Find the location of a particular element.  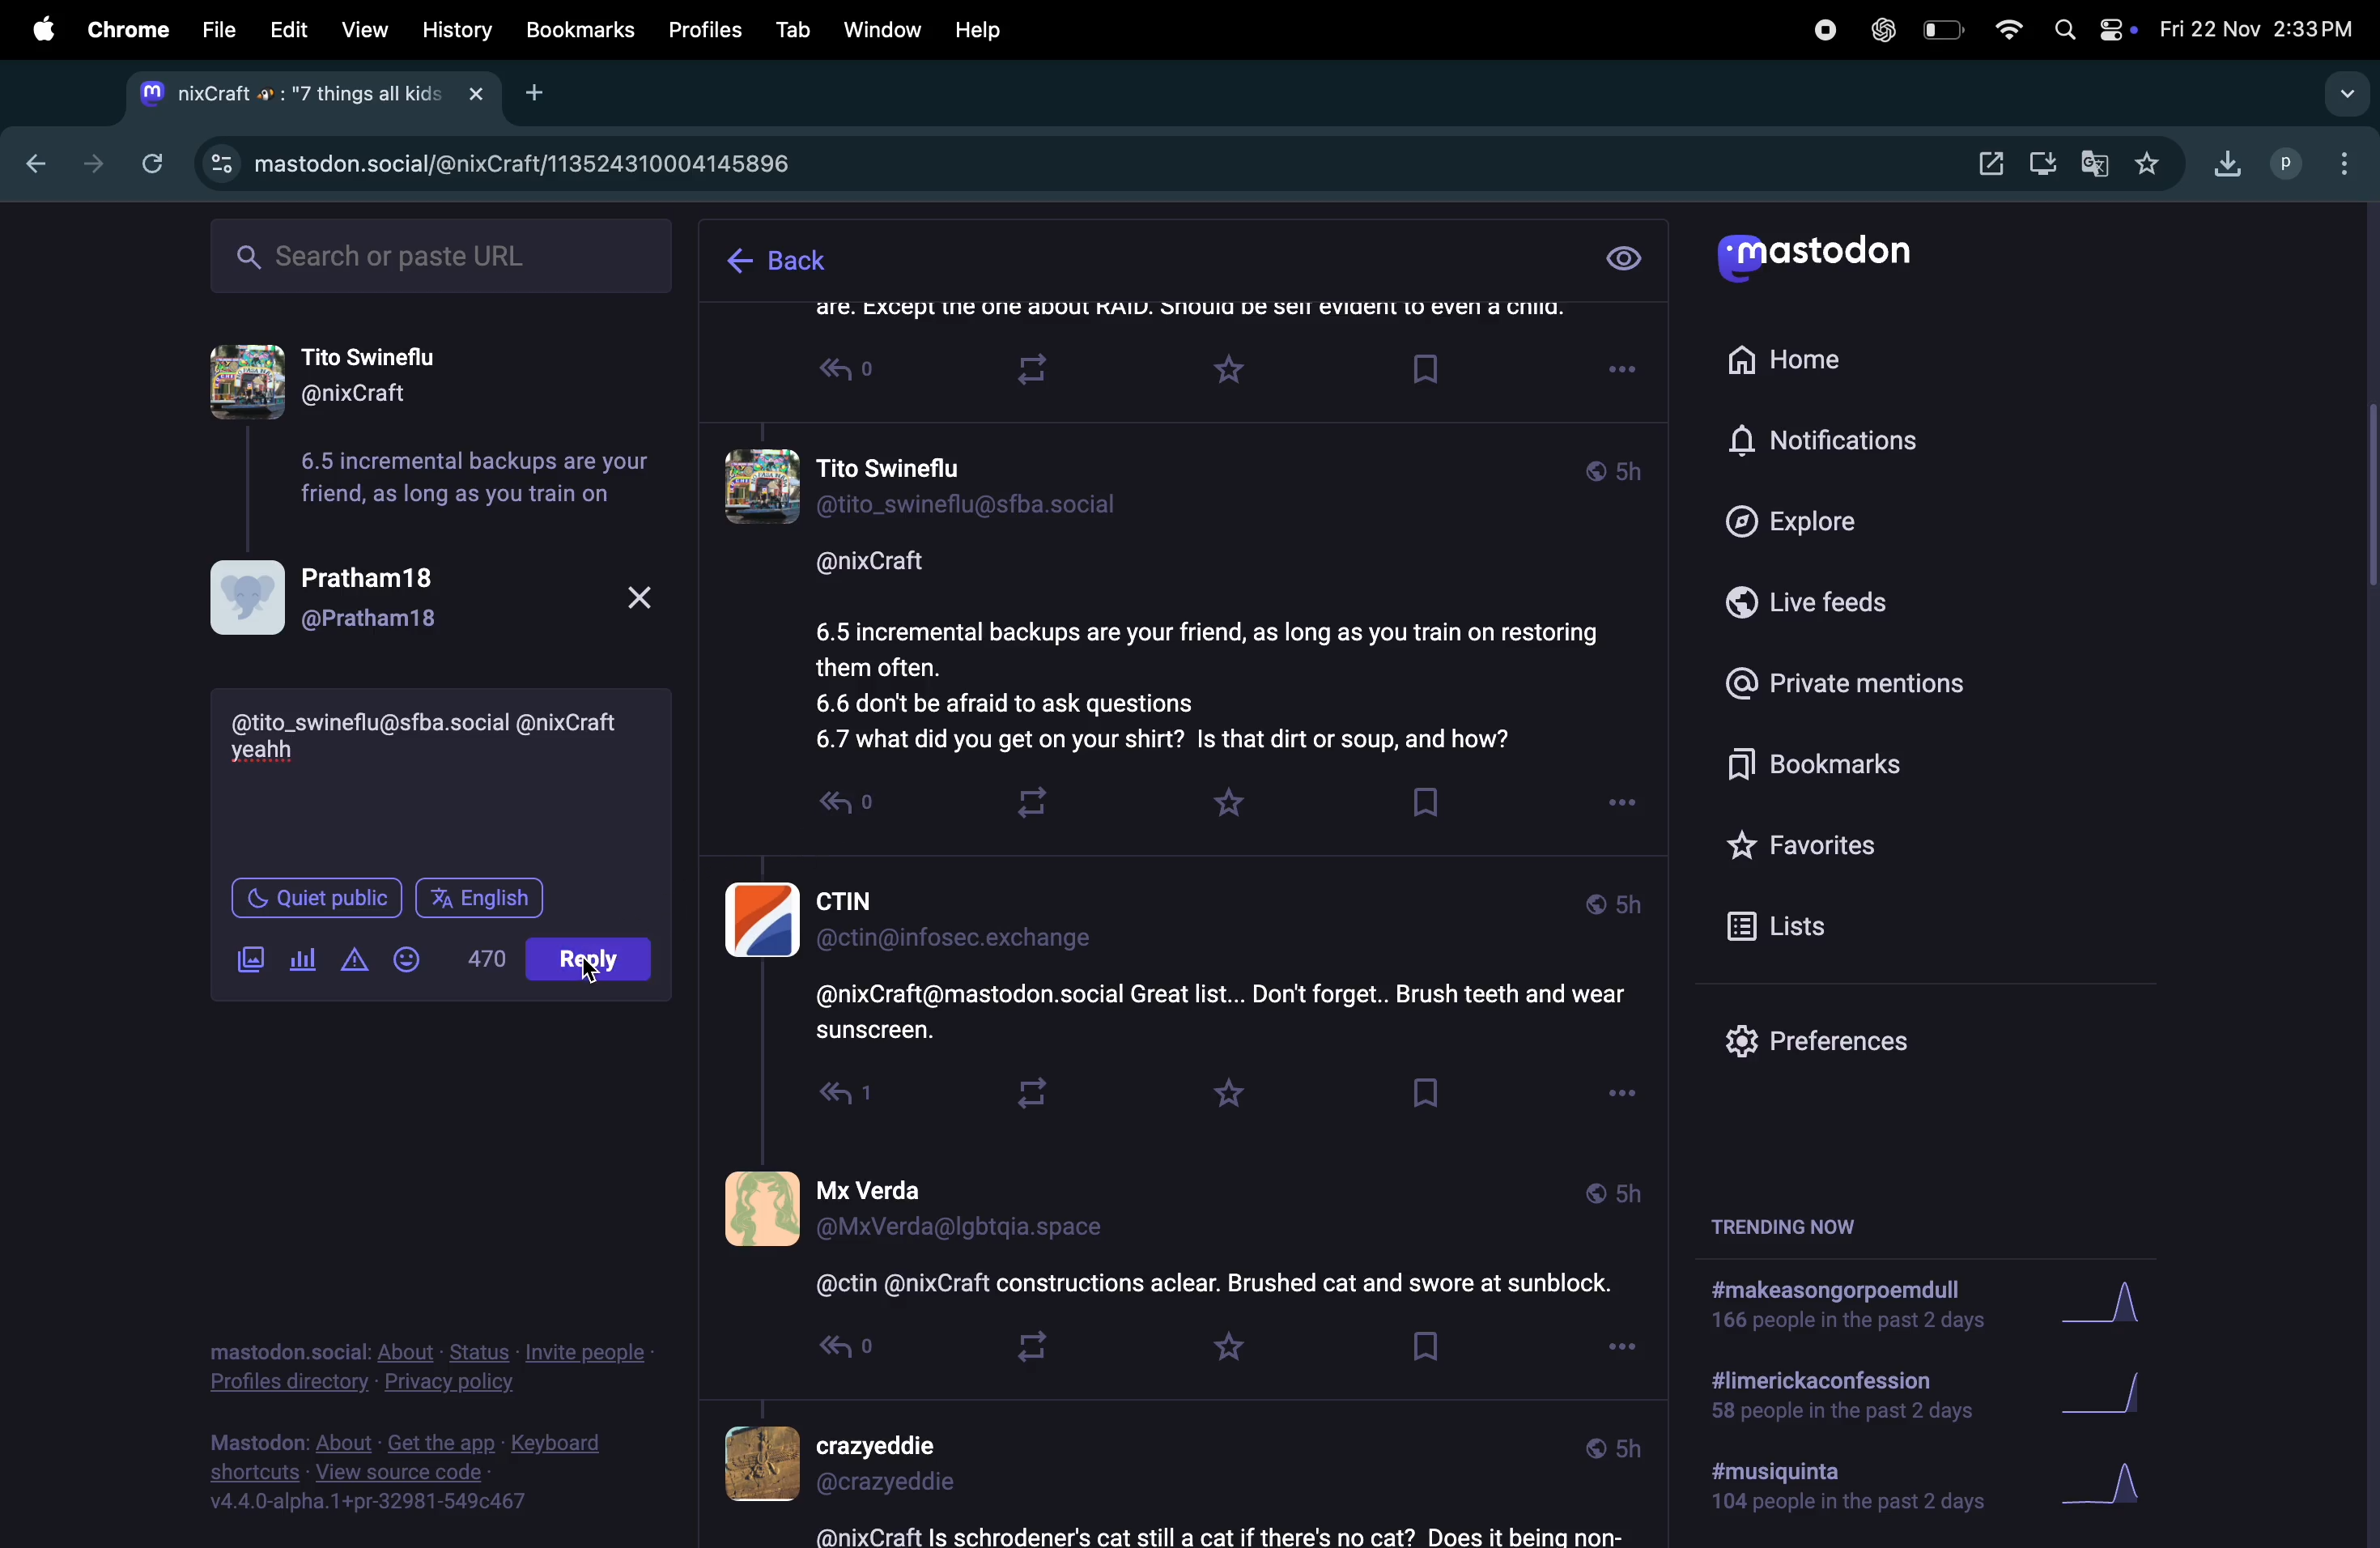

graph is located at coordinates (2108, 1305).